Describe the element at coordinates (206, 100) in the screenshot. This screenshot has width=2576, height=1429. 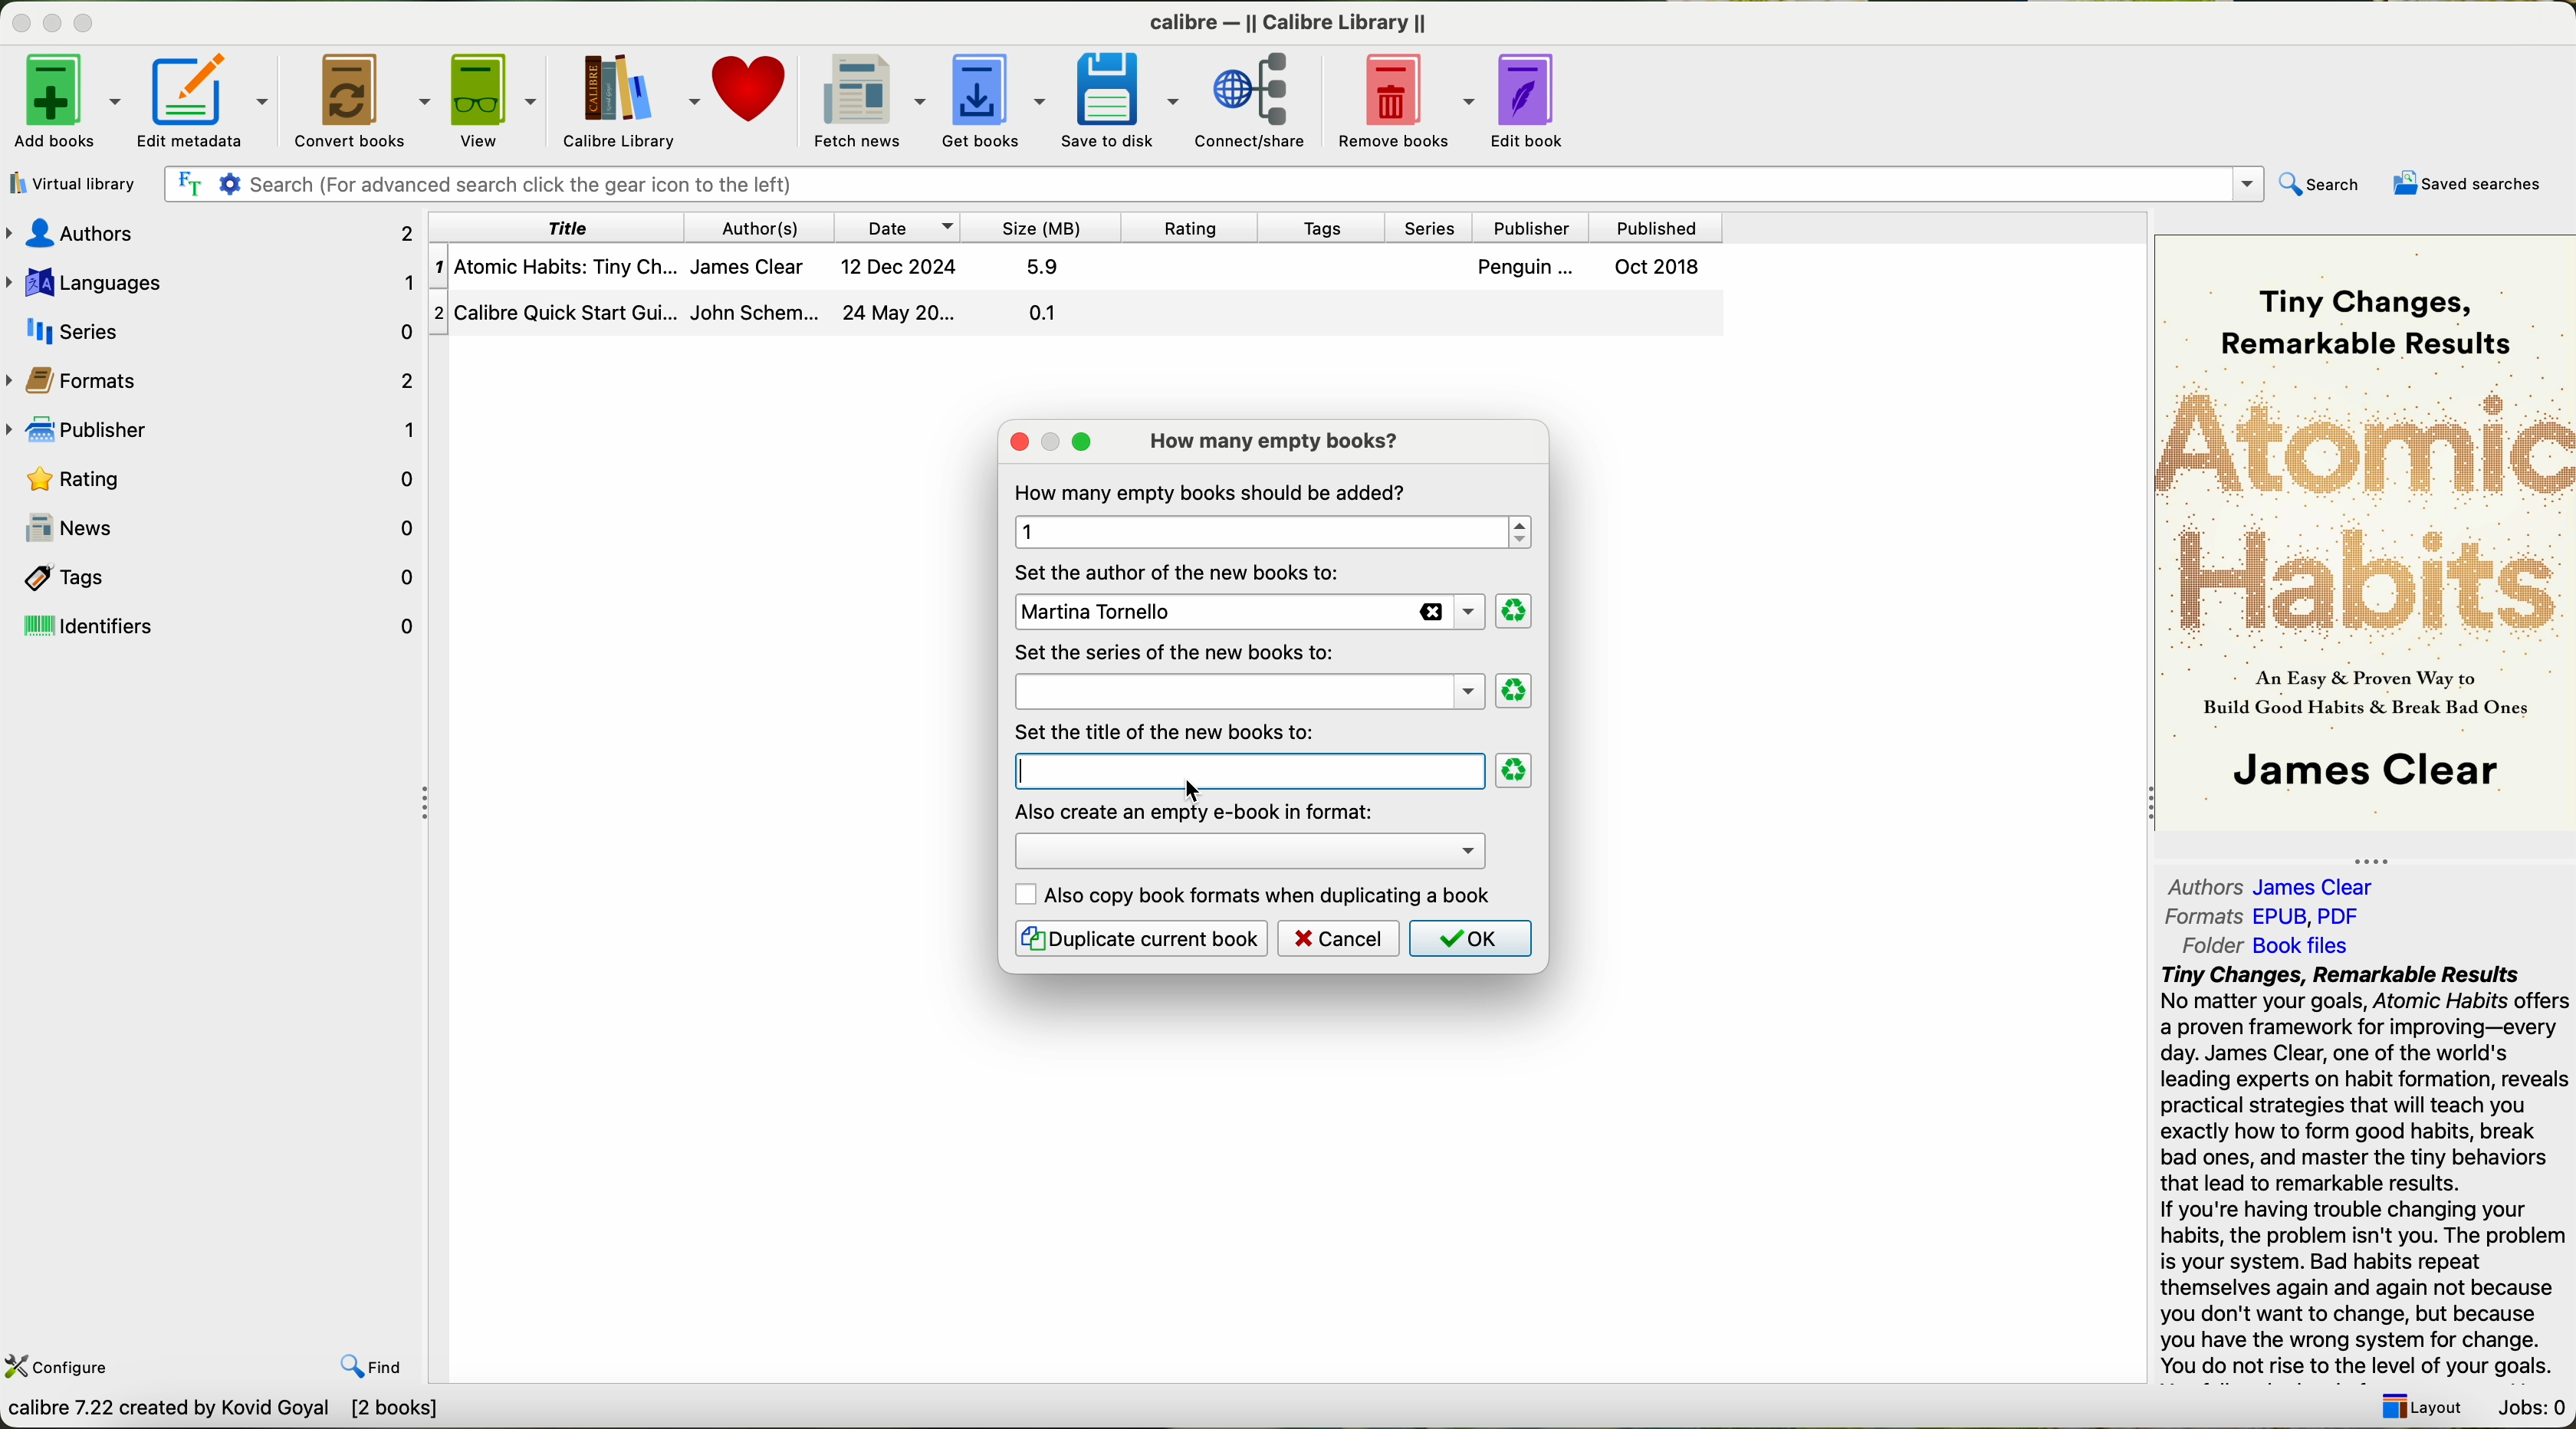
I see `edit metadata` at that location.